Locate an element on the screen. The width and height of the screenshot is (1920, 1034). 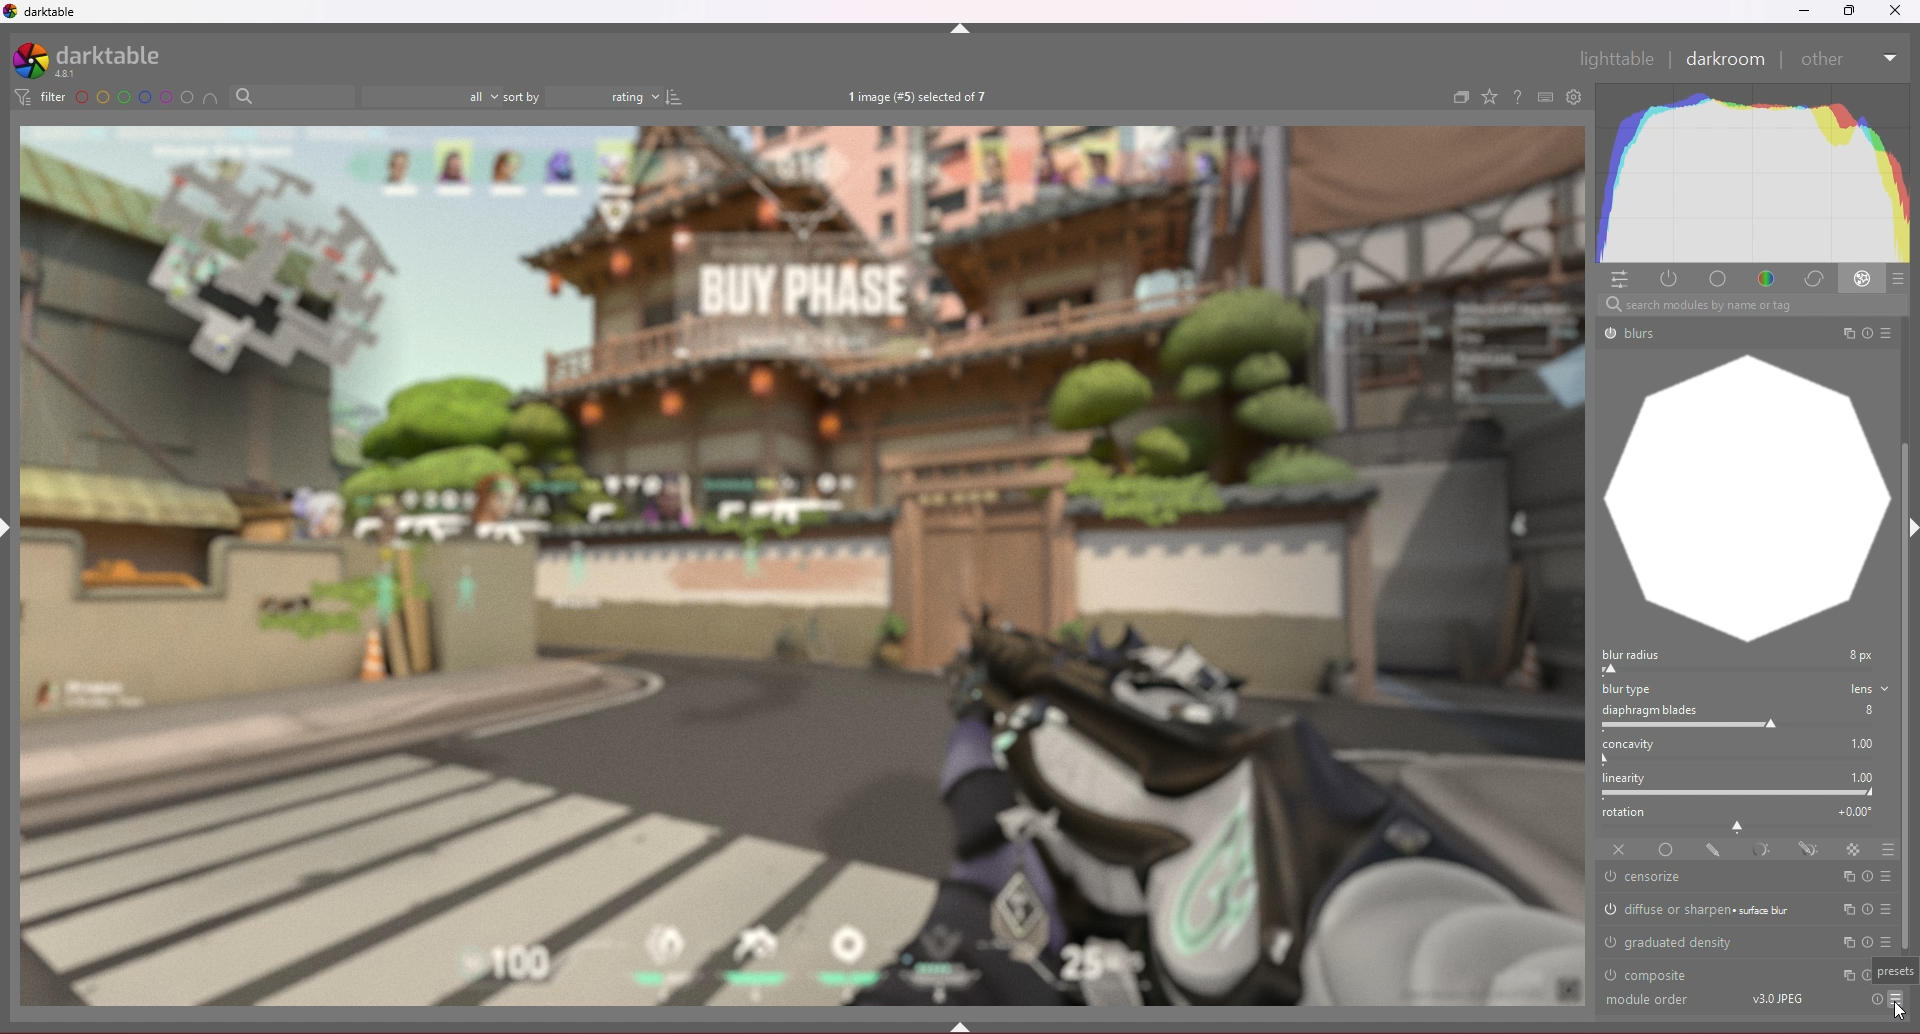
multi instances actions is located at coordinates (1843, 975).